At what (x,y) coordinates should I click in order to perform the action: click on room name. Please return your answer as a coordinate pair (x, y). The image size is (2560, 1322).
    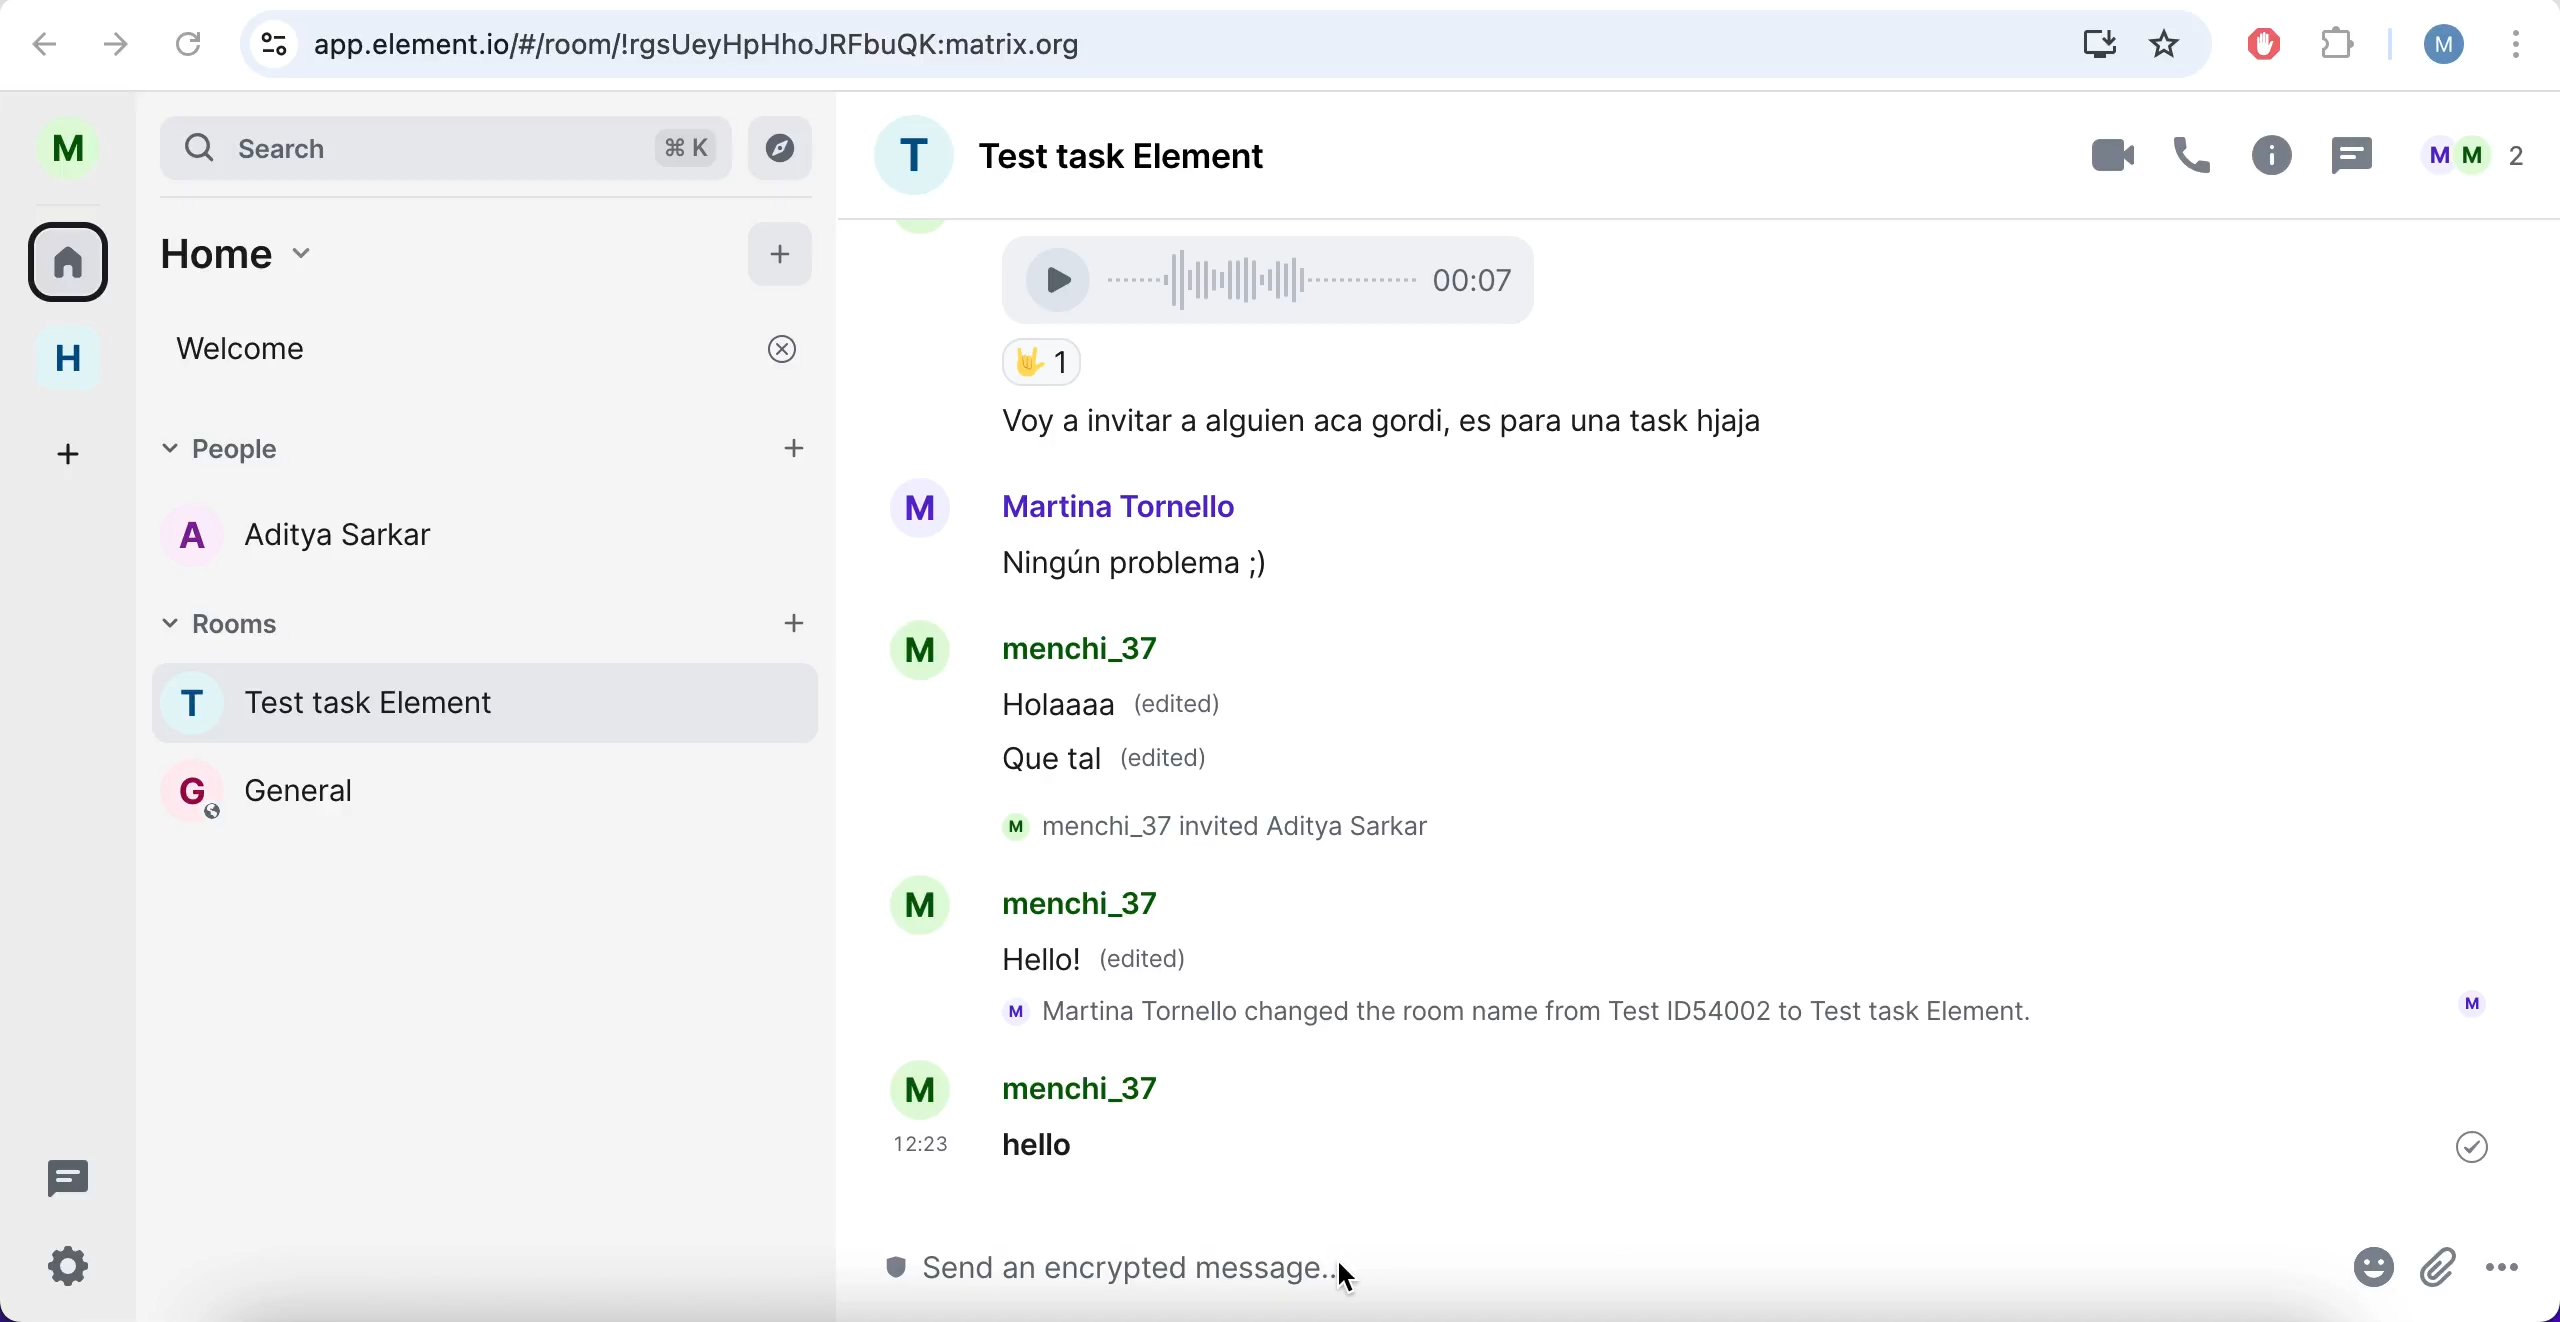
    Looking at the image, I should click on (1110, 149).